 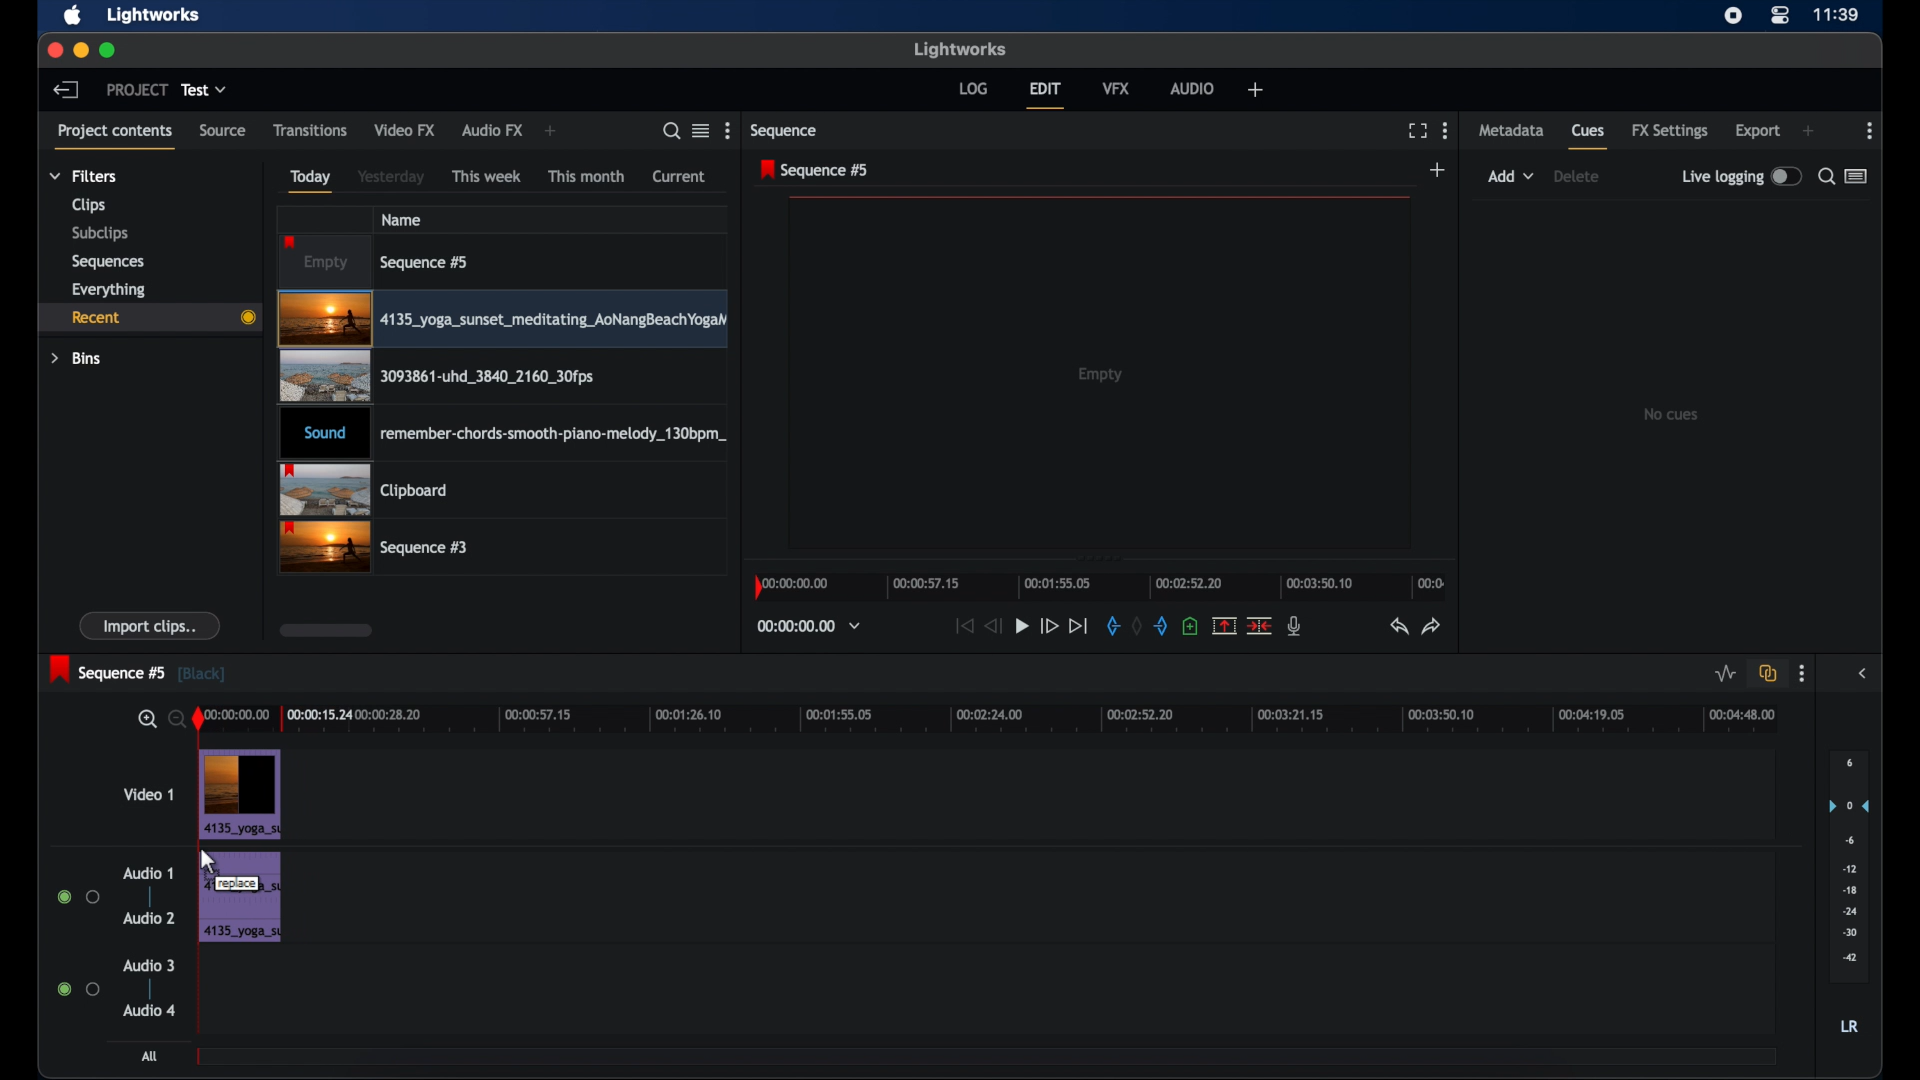 I want to click on maximize, so click(x=108, y=50).